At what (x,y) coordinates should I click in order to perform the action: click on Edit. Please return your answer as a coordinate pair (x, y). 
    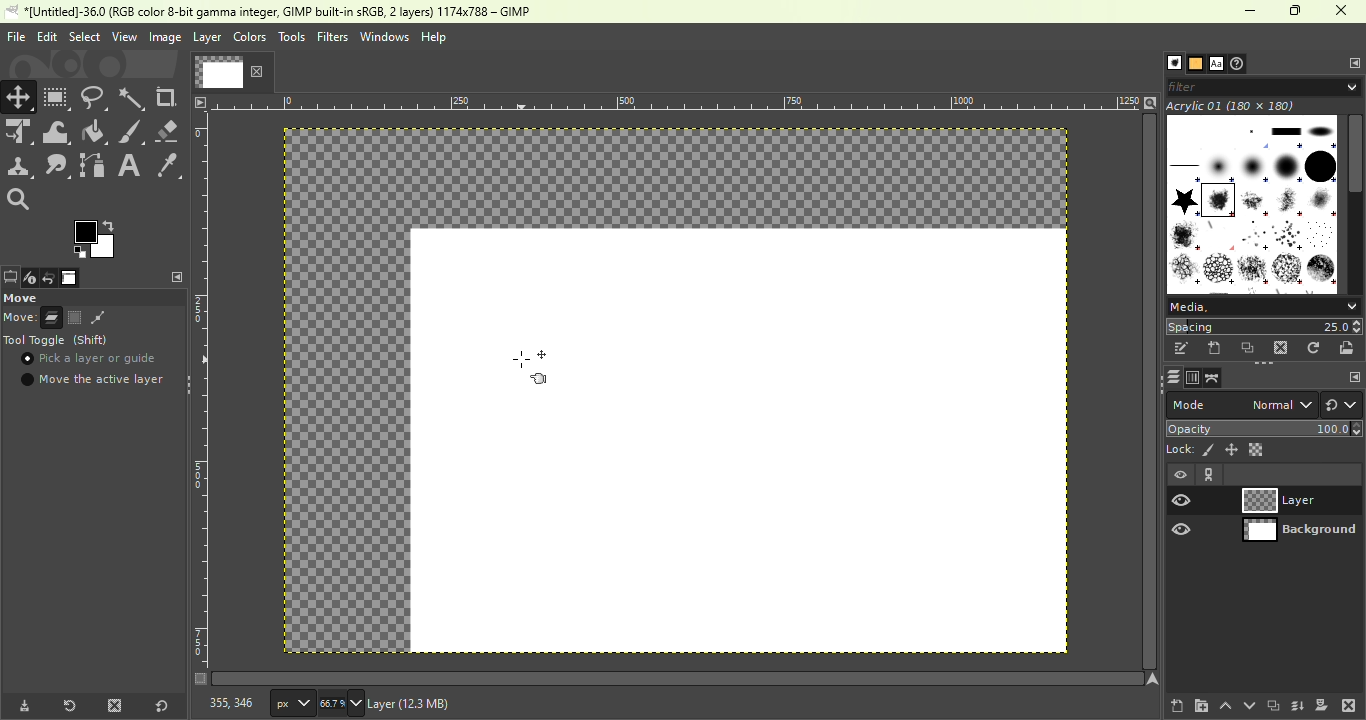
    Looking at the image, I should click on (46, 36).